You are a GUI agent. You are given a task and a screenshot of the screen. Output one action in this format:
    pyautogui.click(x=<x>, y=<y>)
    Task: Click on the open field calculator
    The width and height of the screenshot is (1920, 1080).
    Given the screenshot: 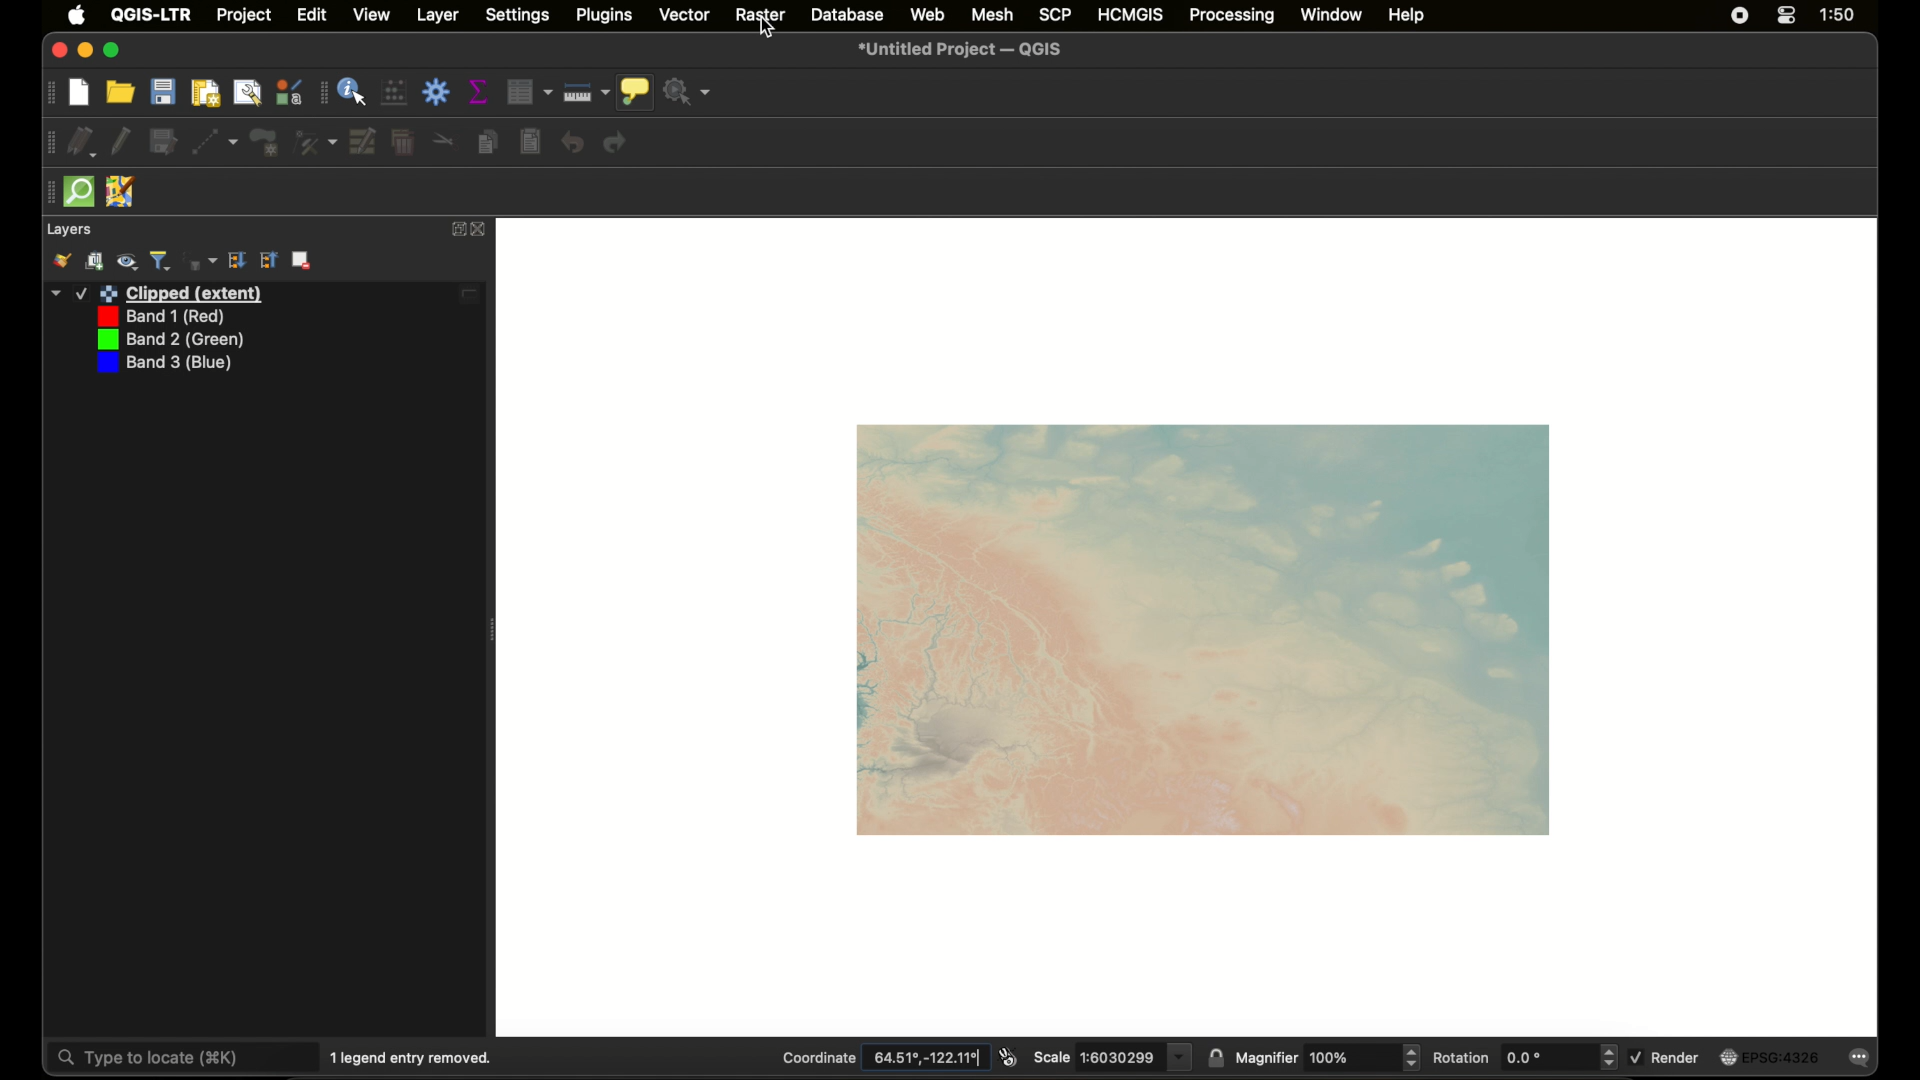 What is the action you would take?
    pyautogui.click(x=393, y=91)
    